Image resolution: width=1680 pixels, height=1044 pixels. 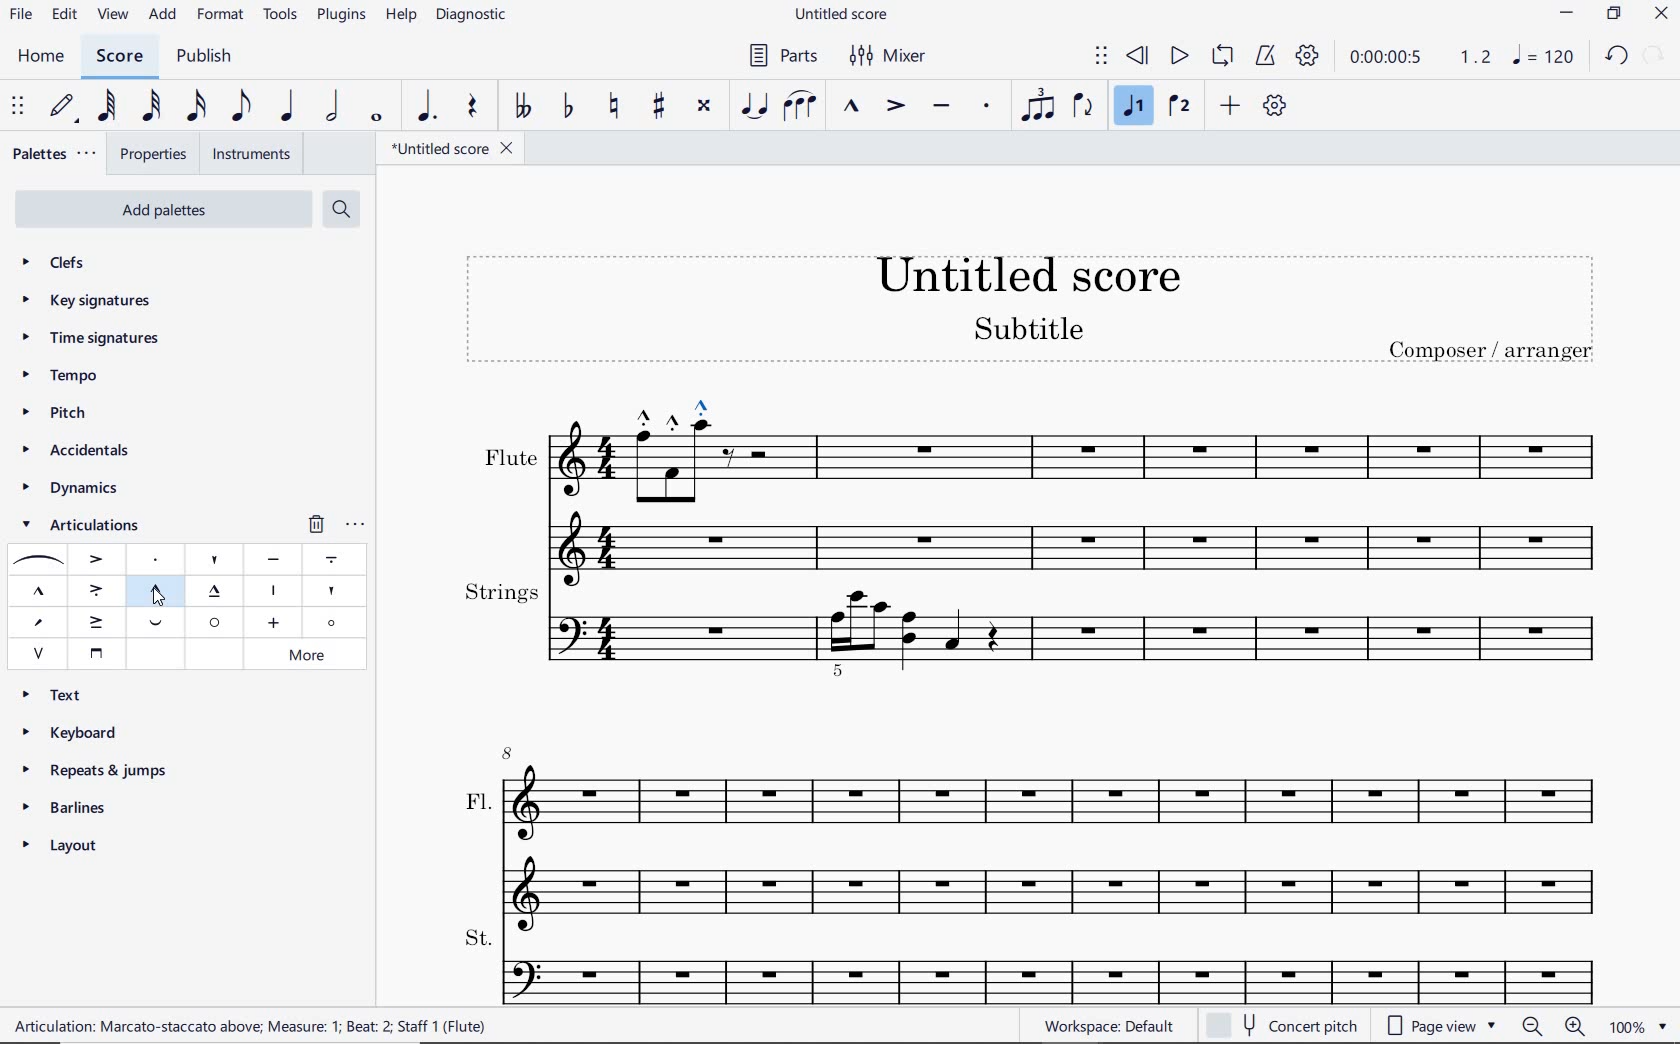 What do you see at coordinates (331, 560) in the screenshot?
I see `LOURE` at bounding box center [331, 560].